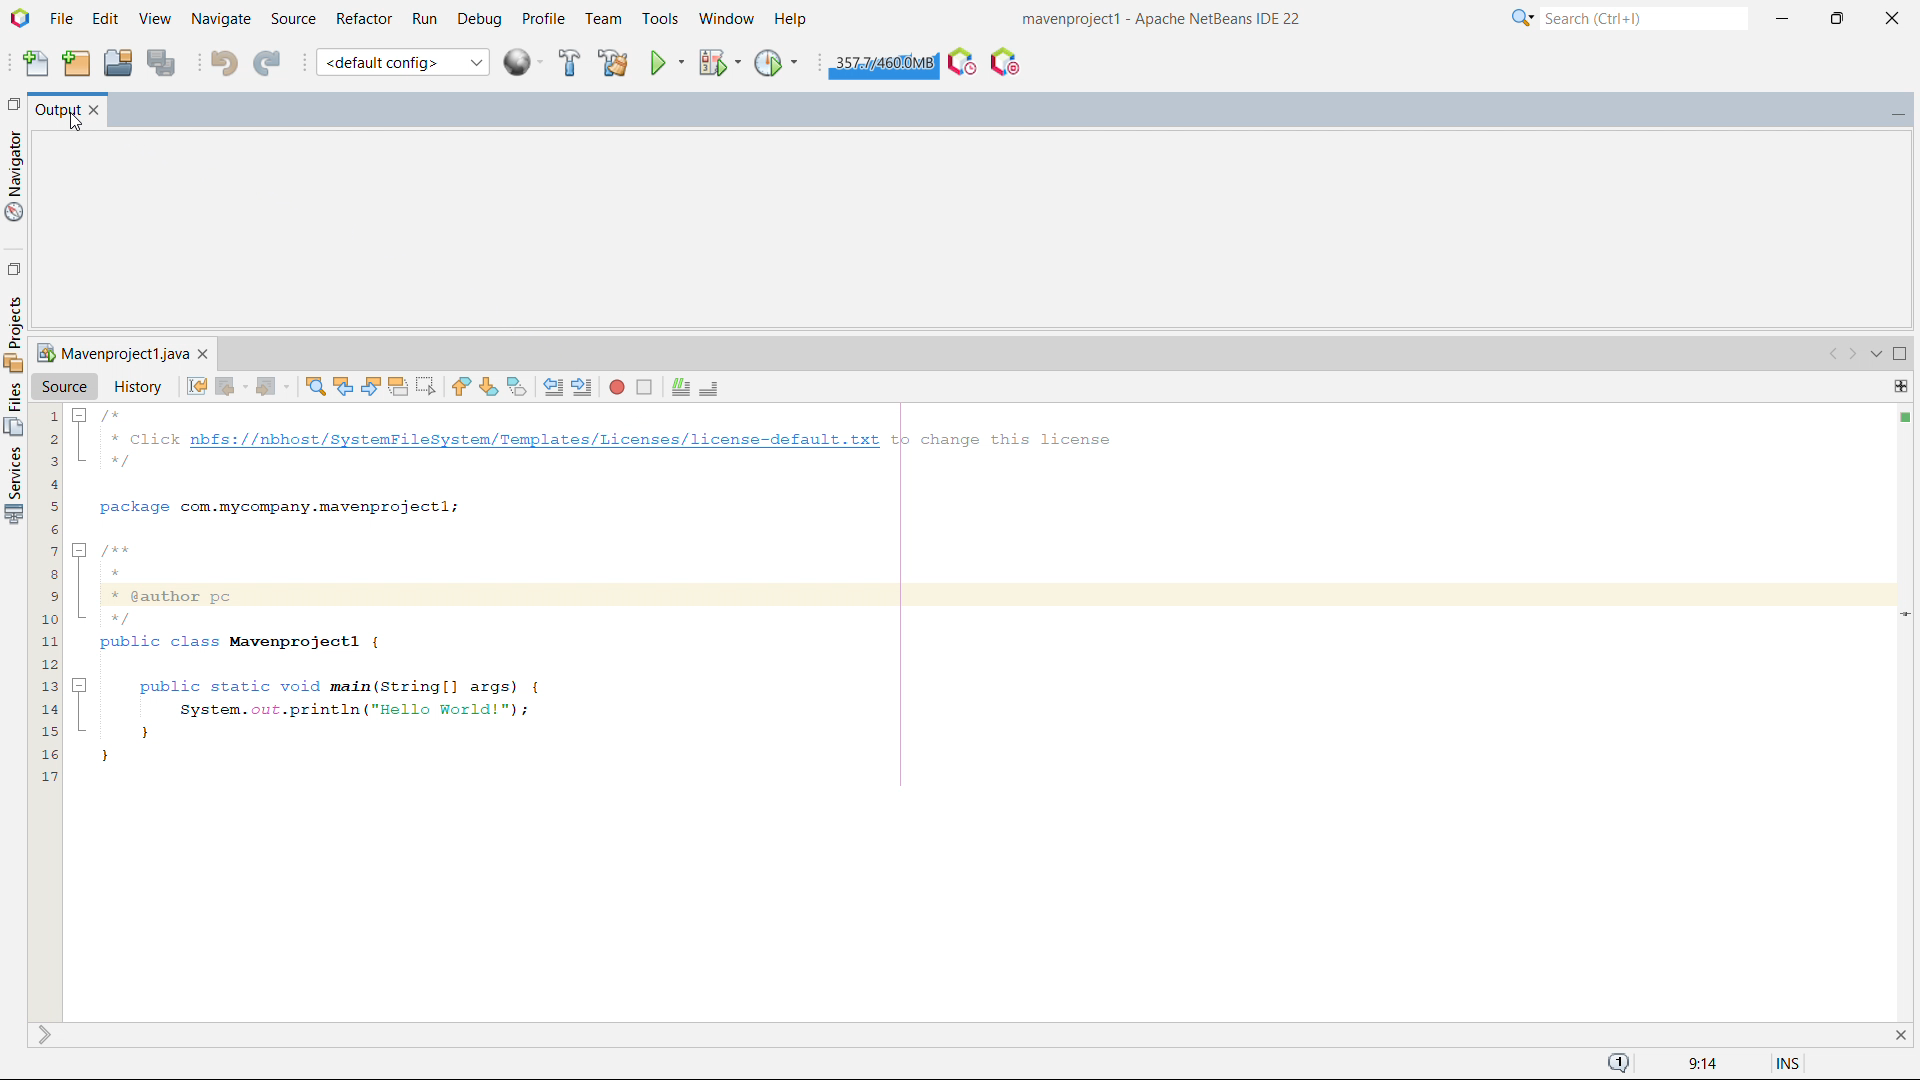 Image resolution: width=1920 pixels, height=1080 pixels. What do you see at coordinates (666, 62) in the screenshot?
I see `run project` at bounding box center [666, 62].